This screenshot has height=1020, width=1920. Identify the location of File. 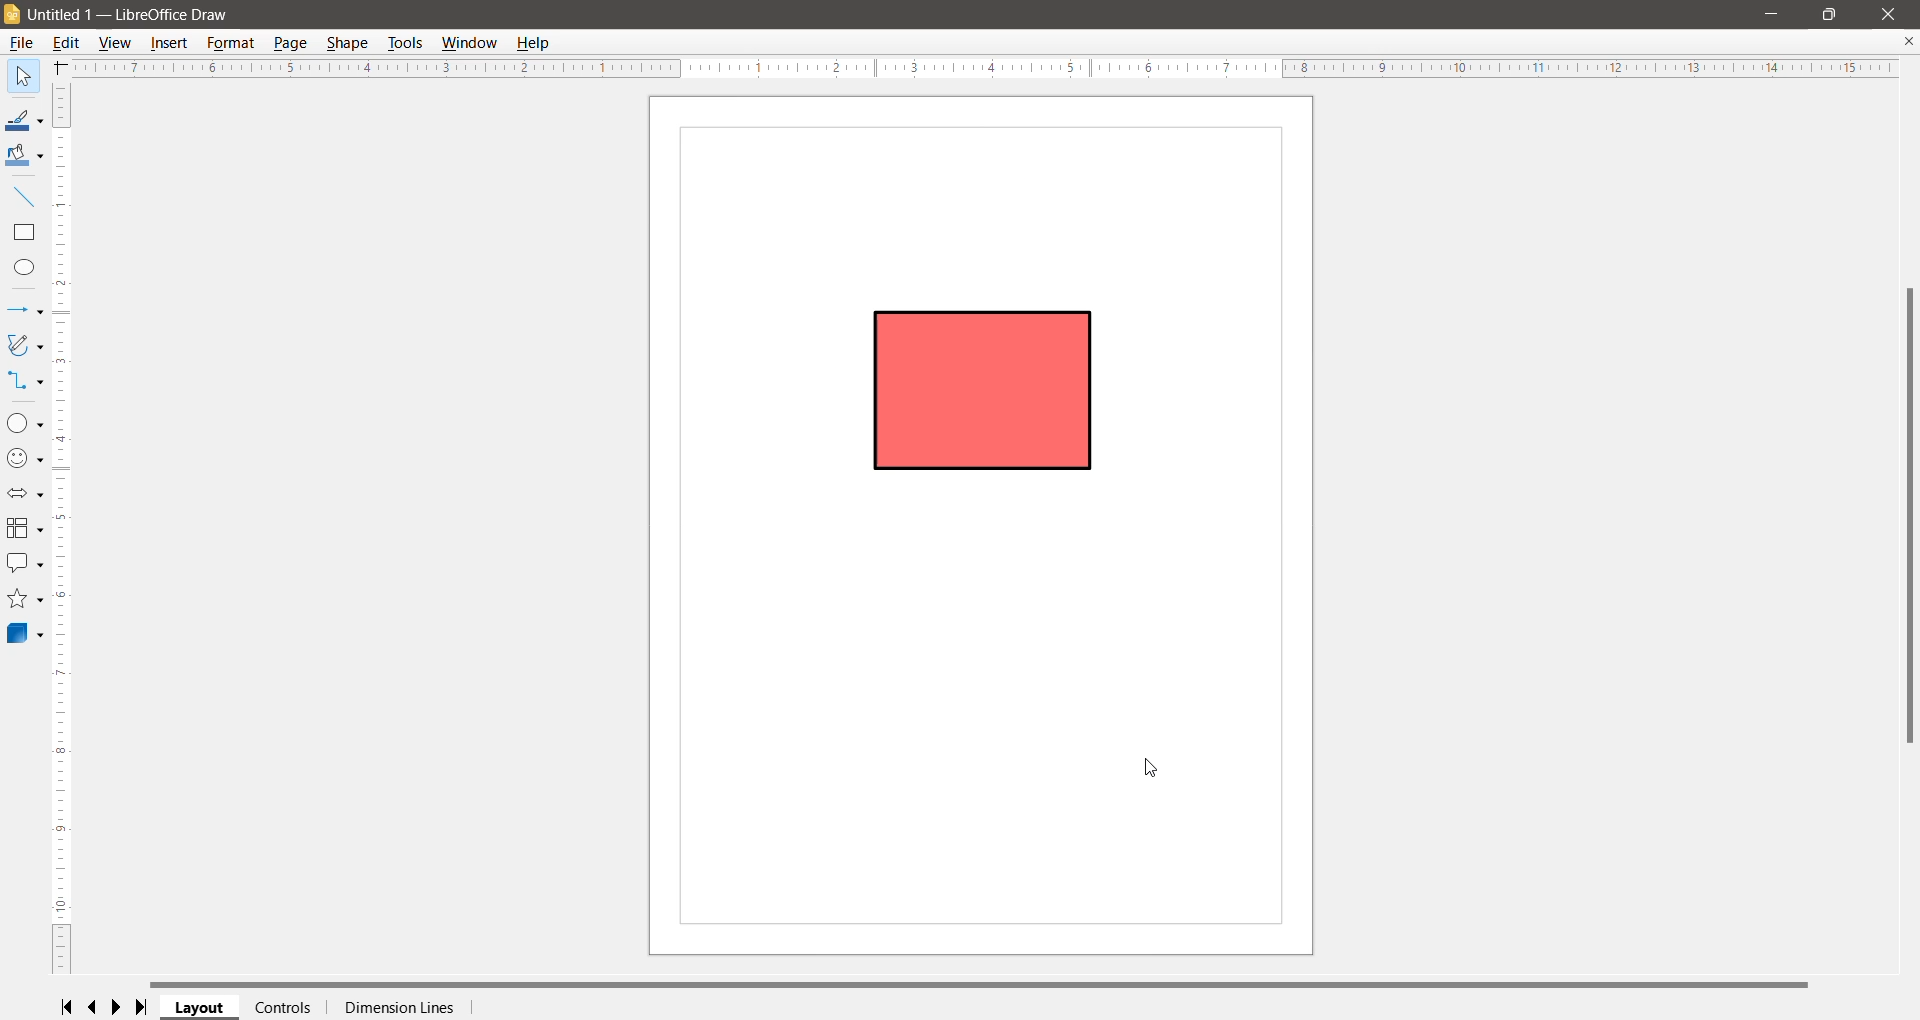
(20, 44).